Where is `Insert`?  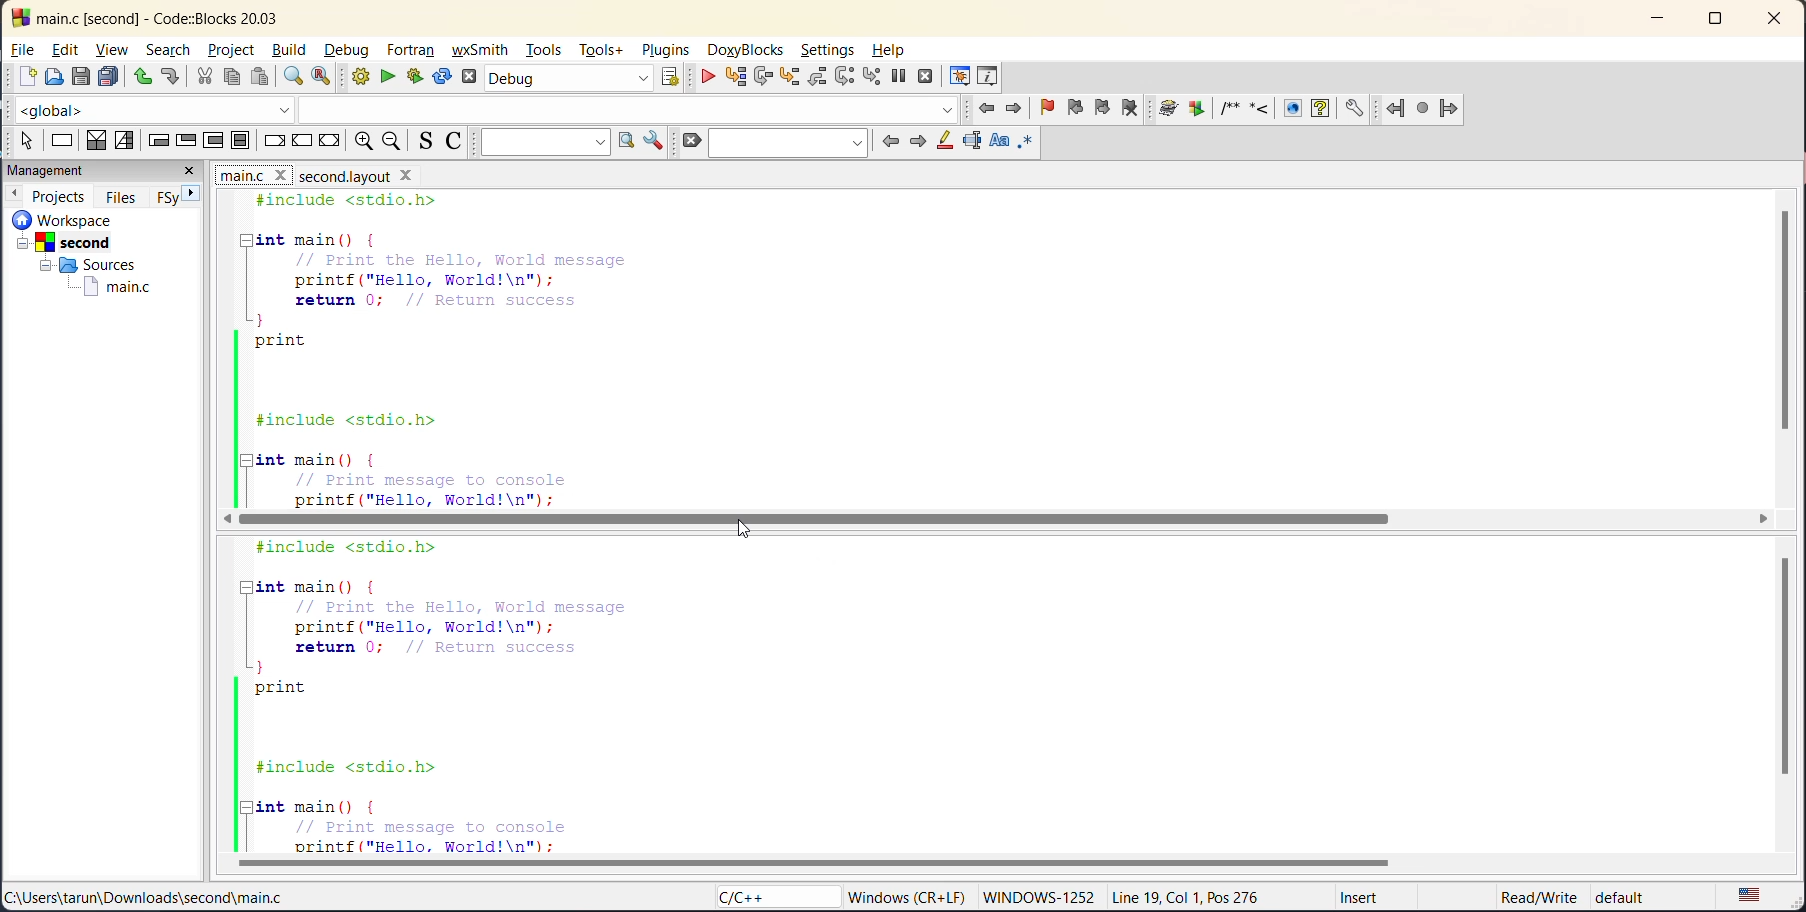
Insert is located at coordinates (1363, 896).